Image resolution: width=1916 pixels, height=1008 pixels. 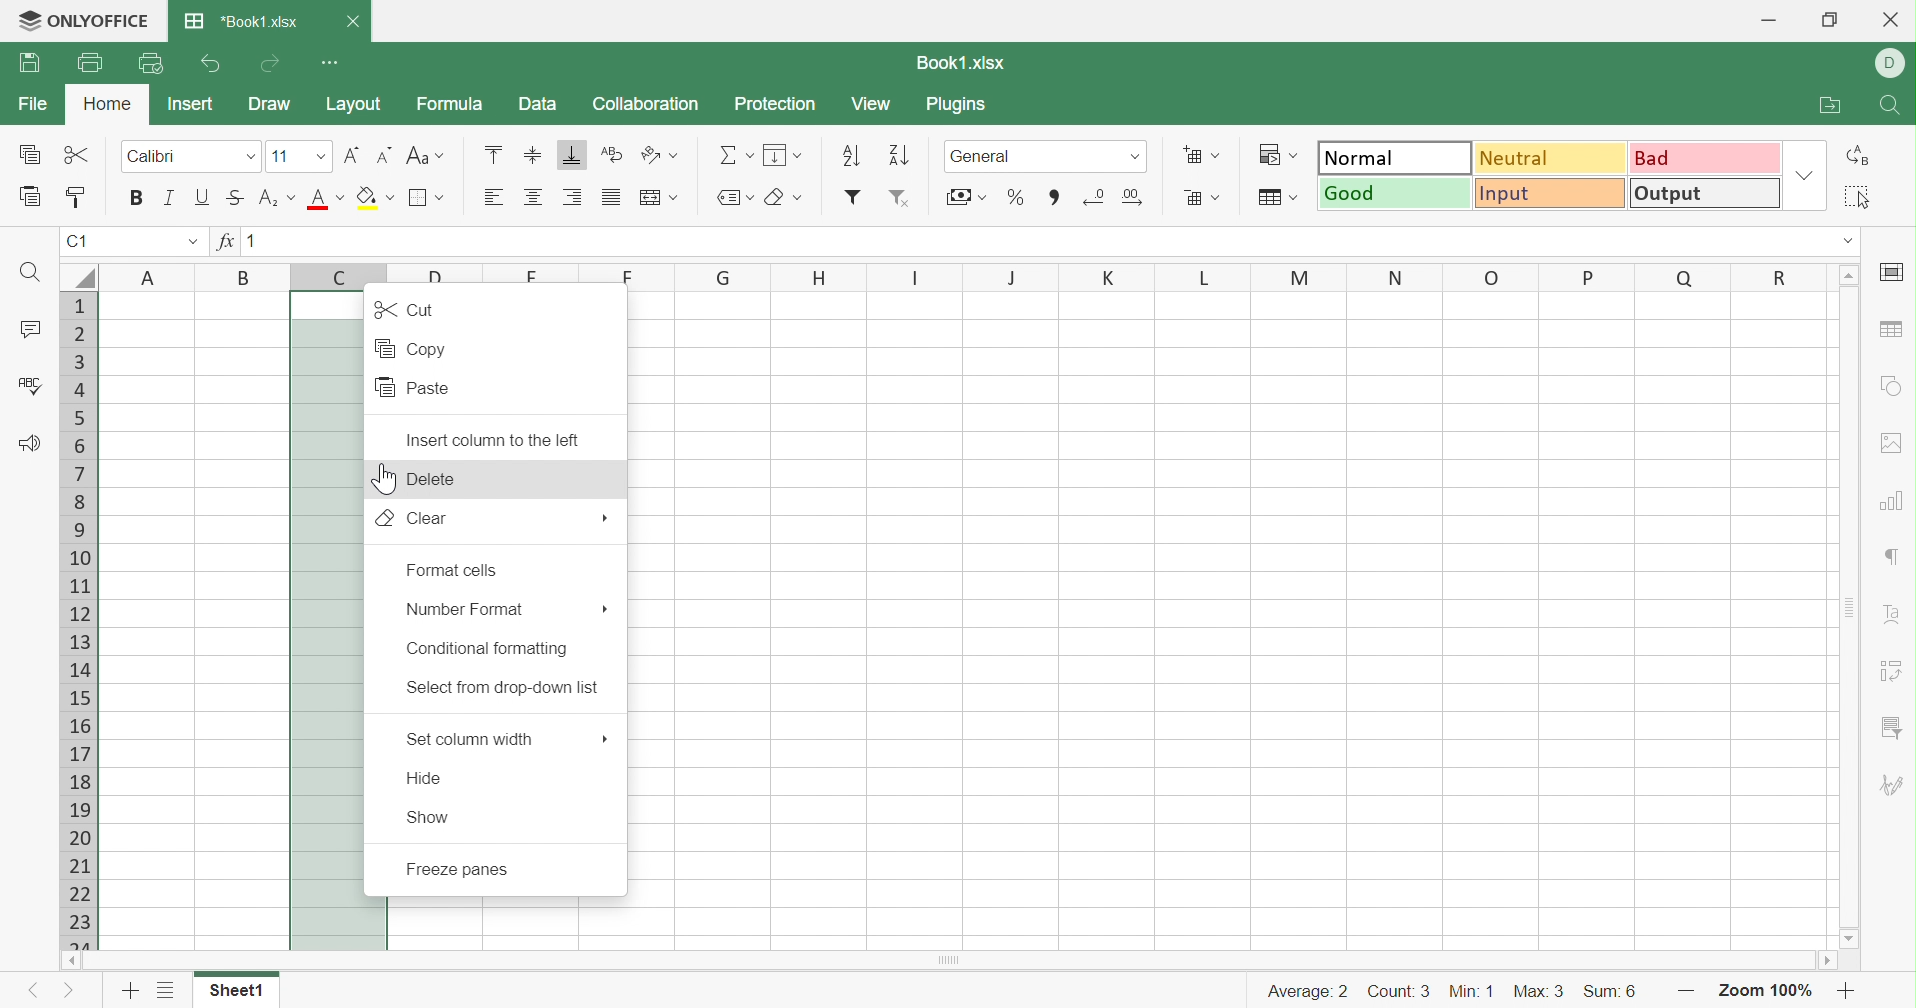 I want to click on Drop Down, so click(x=1133, y=157).